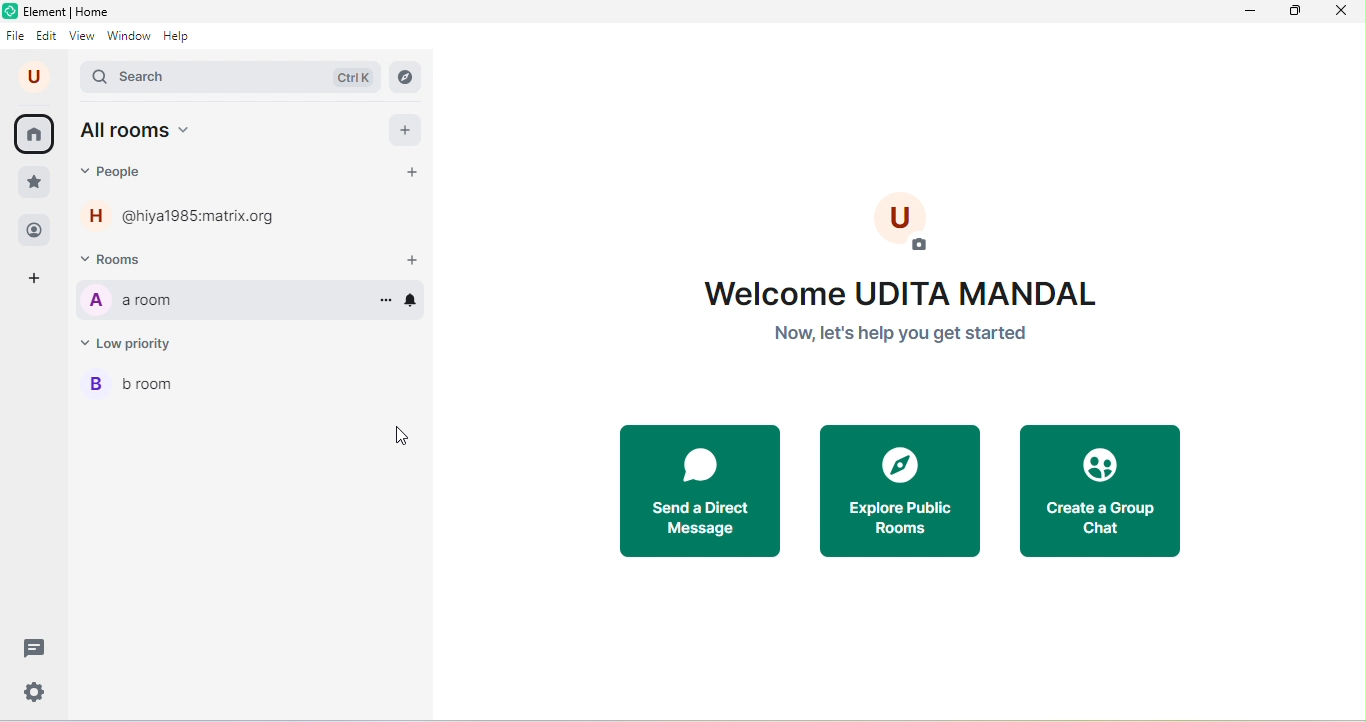  I want to click on @hiya1985.matrix.org, so click(209, 216).